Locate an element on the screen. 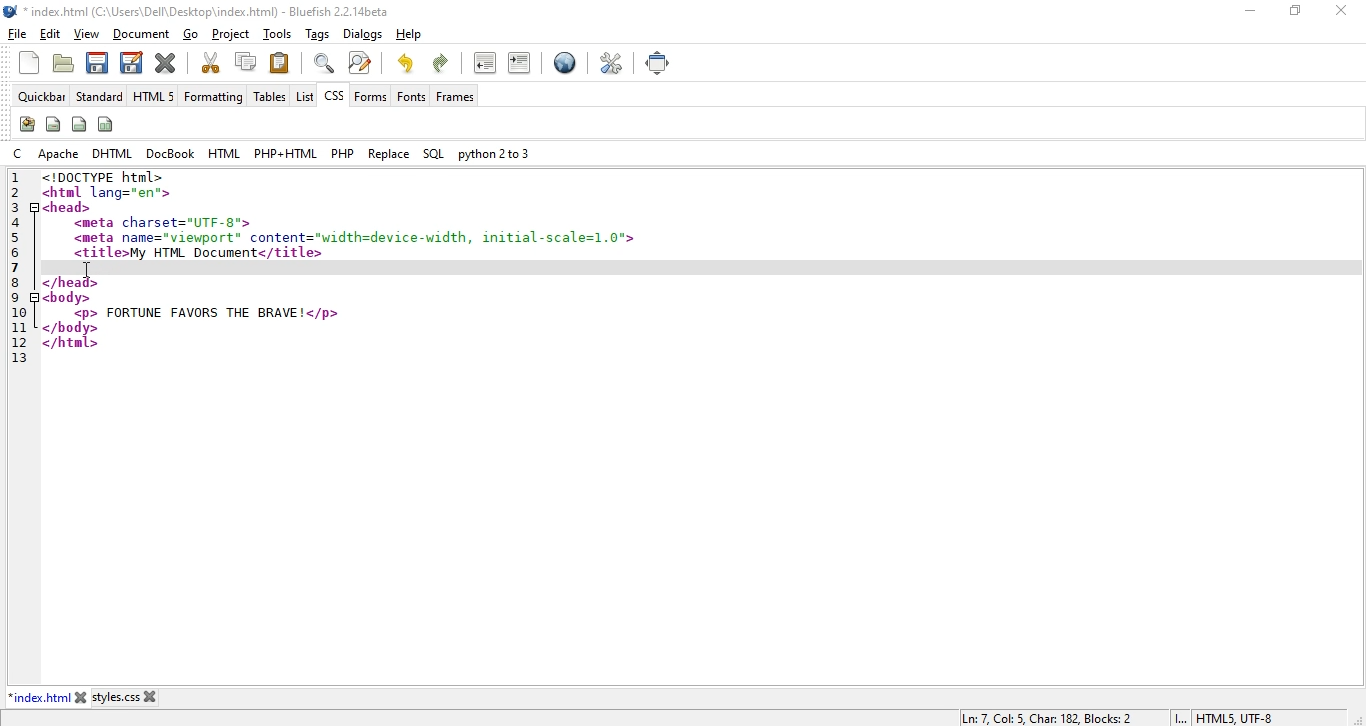 This screenshot has height=726, width=1366. standard is located at coordinates (100, 97).